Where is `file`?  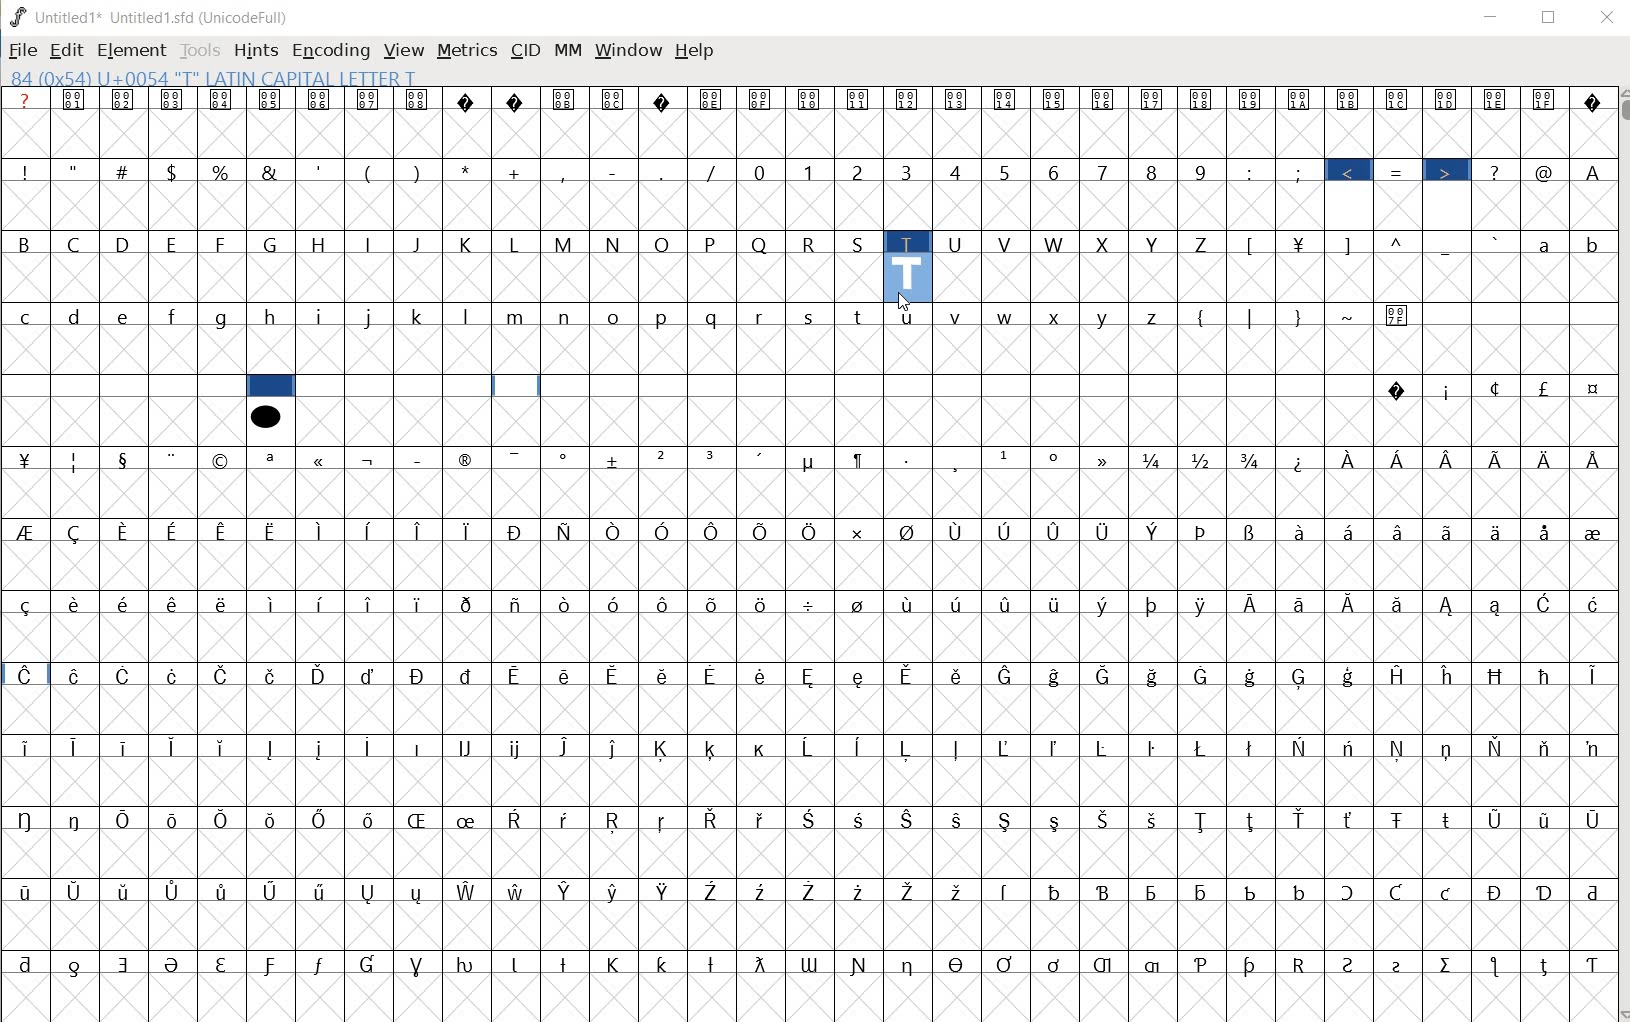 file is located at coordinates (23, 52).